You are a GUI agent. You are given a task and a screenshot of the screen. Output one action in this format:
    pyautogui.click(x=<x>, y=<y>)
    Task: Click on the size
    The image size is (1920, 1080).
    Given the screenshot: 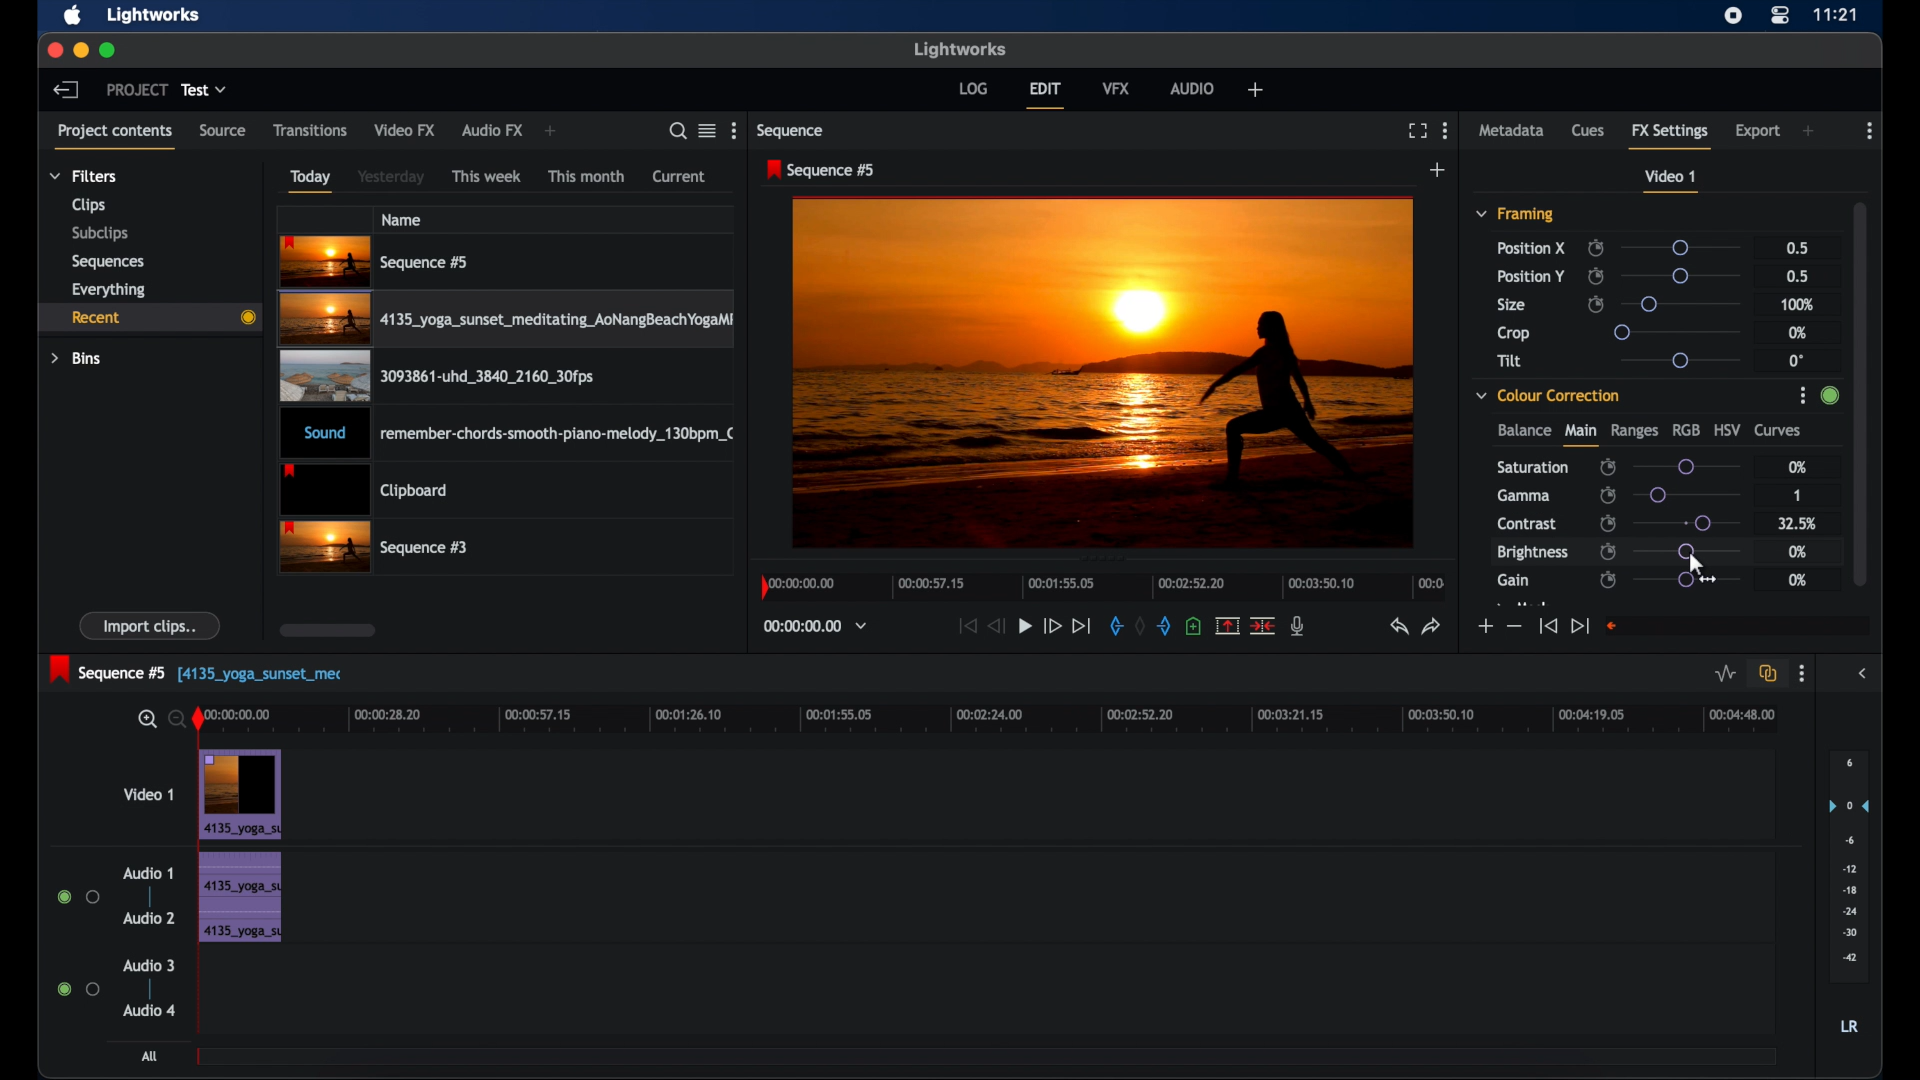 What is the action you would take?
    pyautogui.click(x=1513, y=305)
    